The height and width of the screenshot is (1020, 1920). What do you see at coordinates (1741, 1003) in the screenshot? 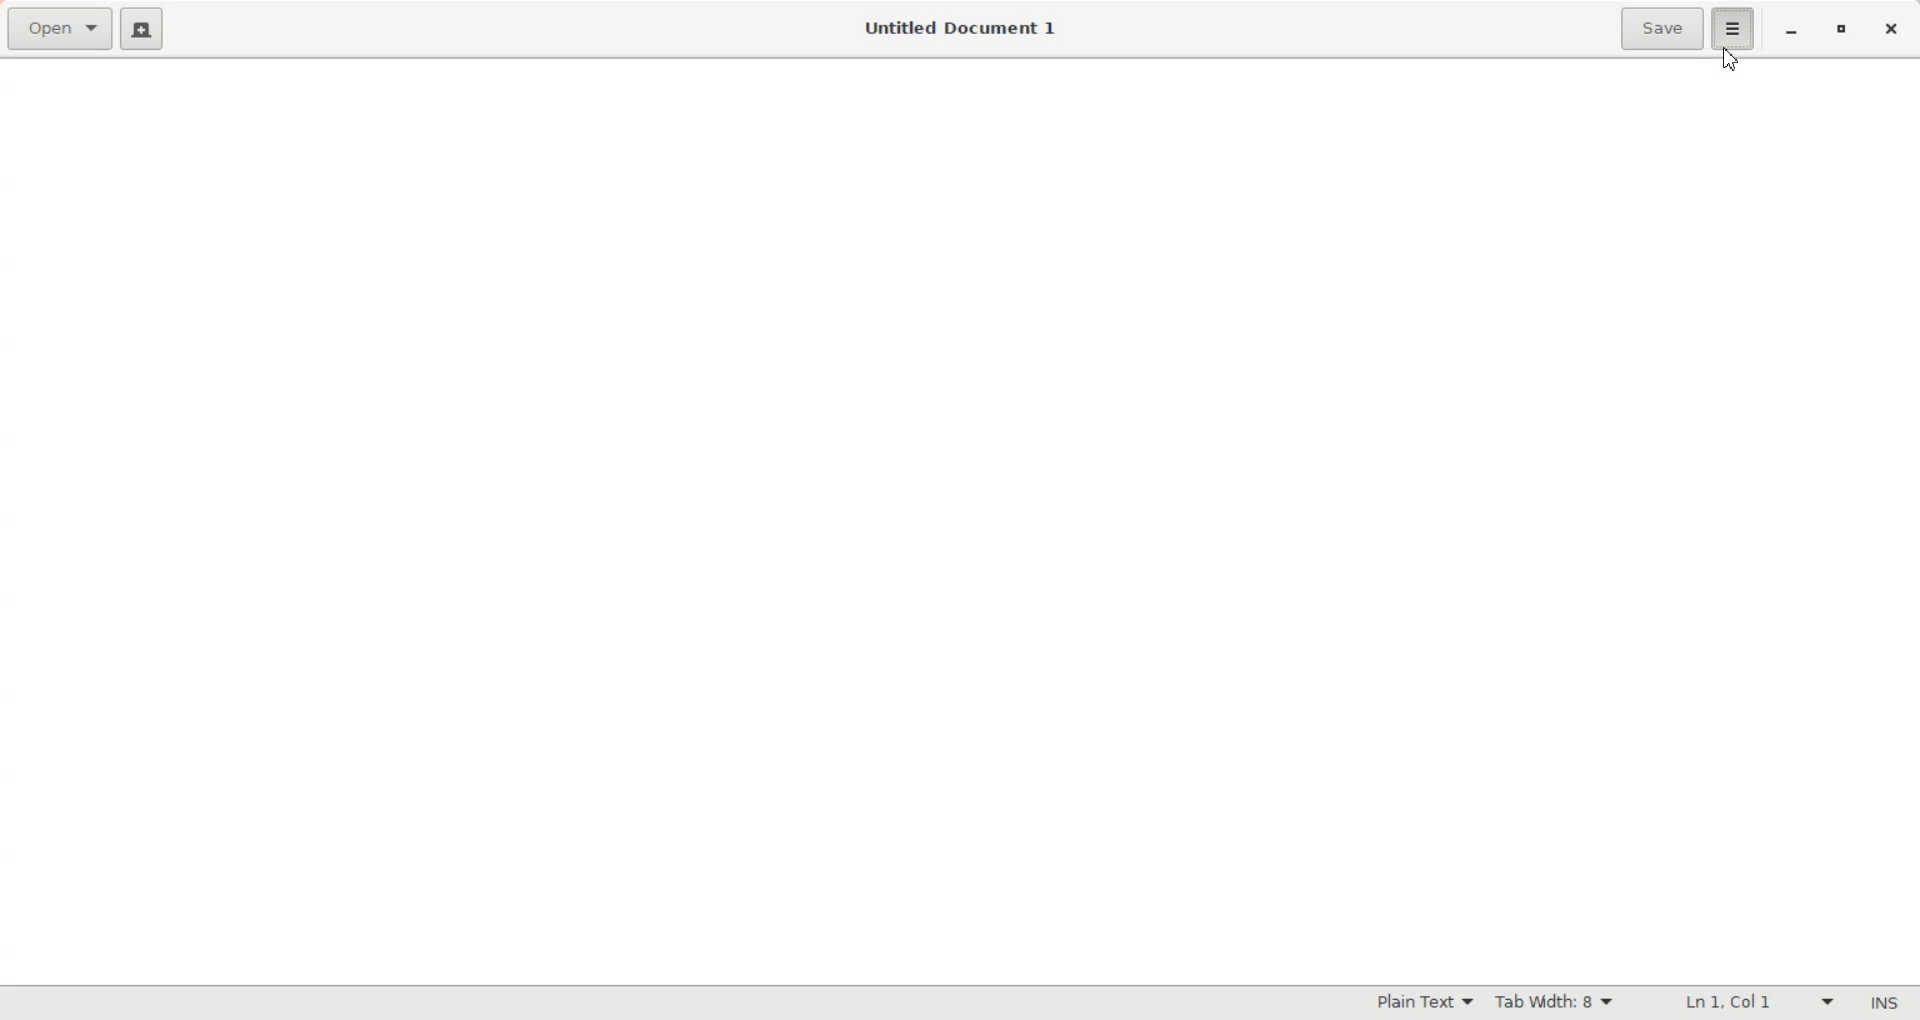
I see `Line Column` at bounding box center [1741, 1003].